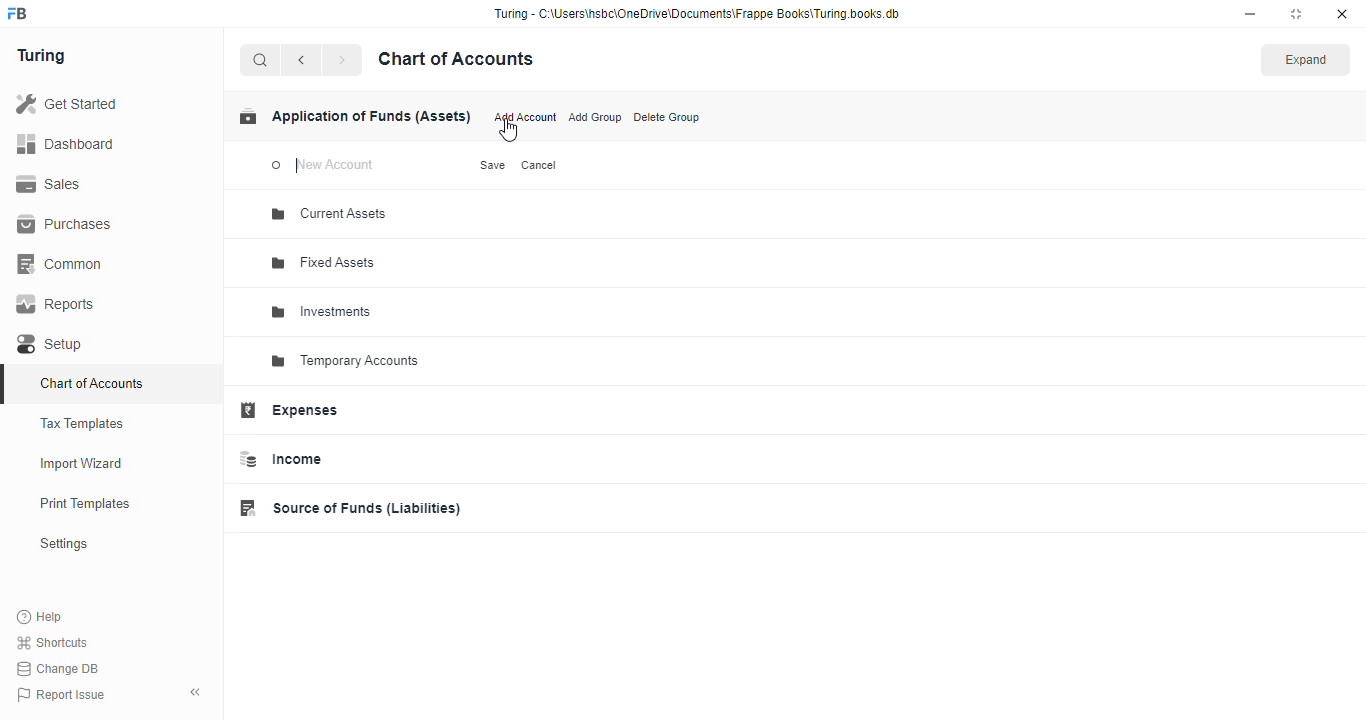 This screenshot has height=720, width=1366. I want to click on purchases, so click(67, 225).